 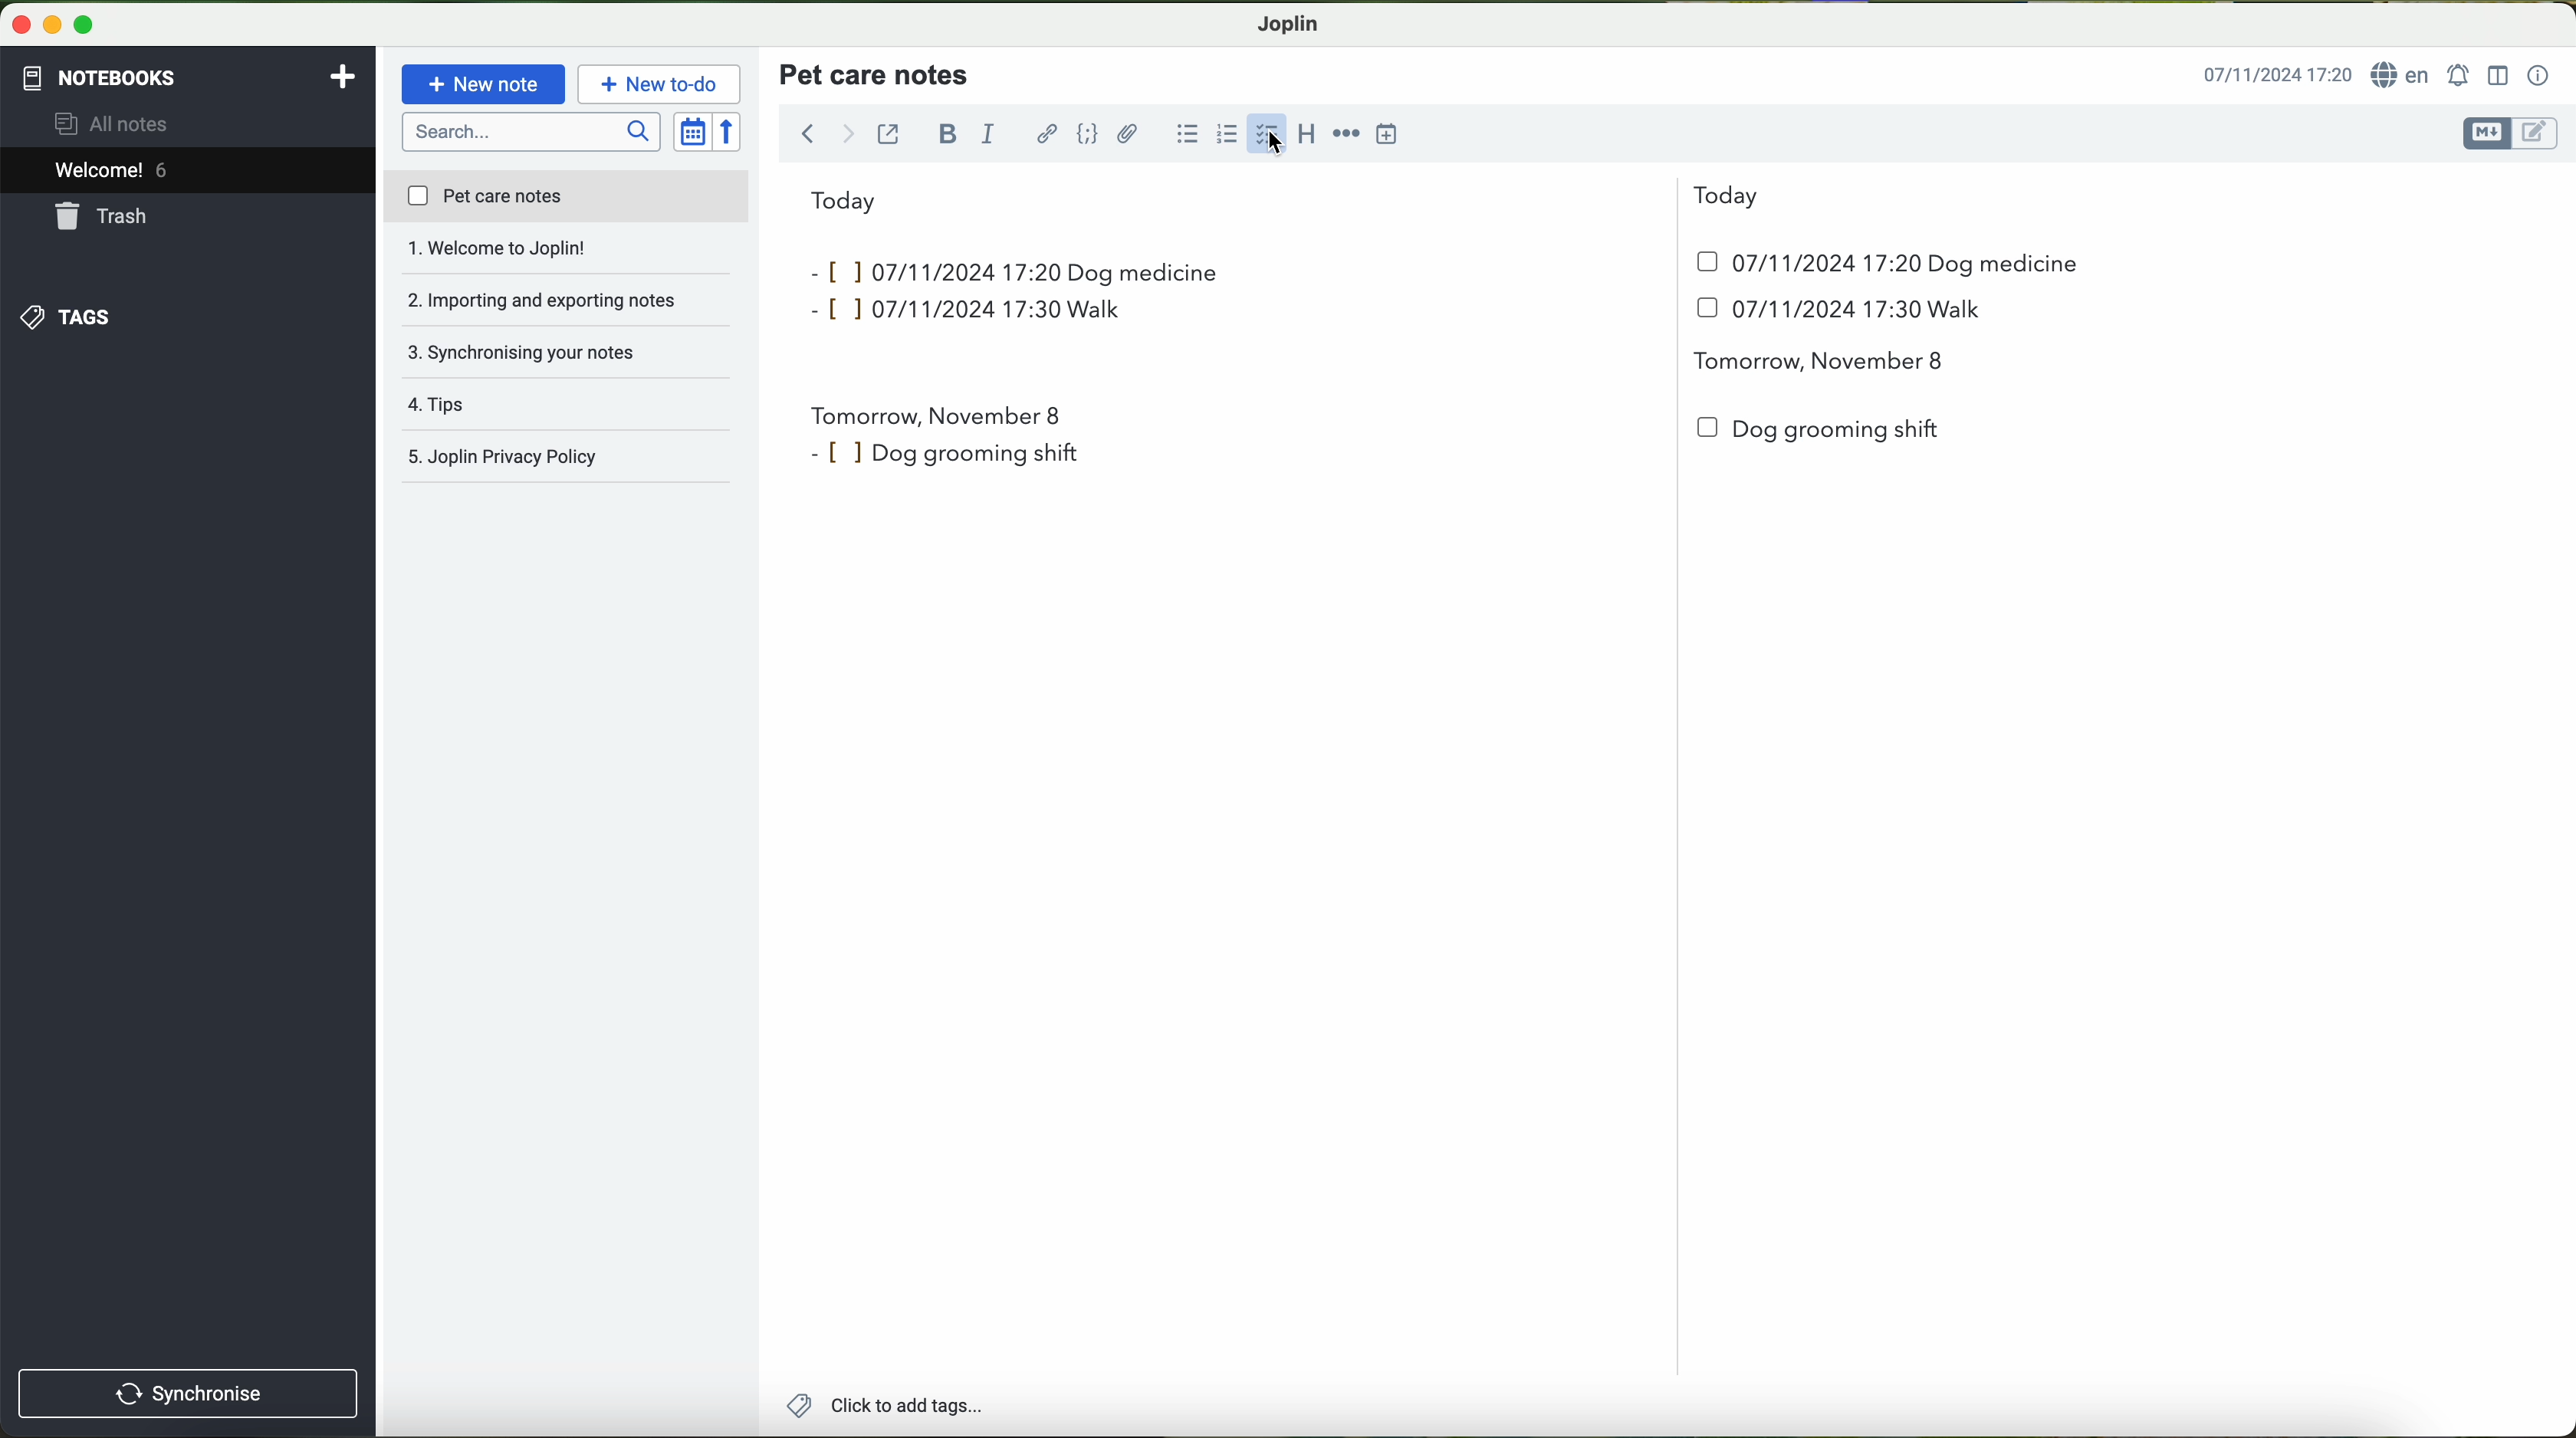 I want to click on click on checkbox, so click(x=1269, y=136).